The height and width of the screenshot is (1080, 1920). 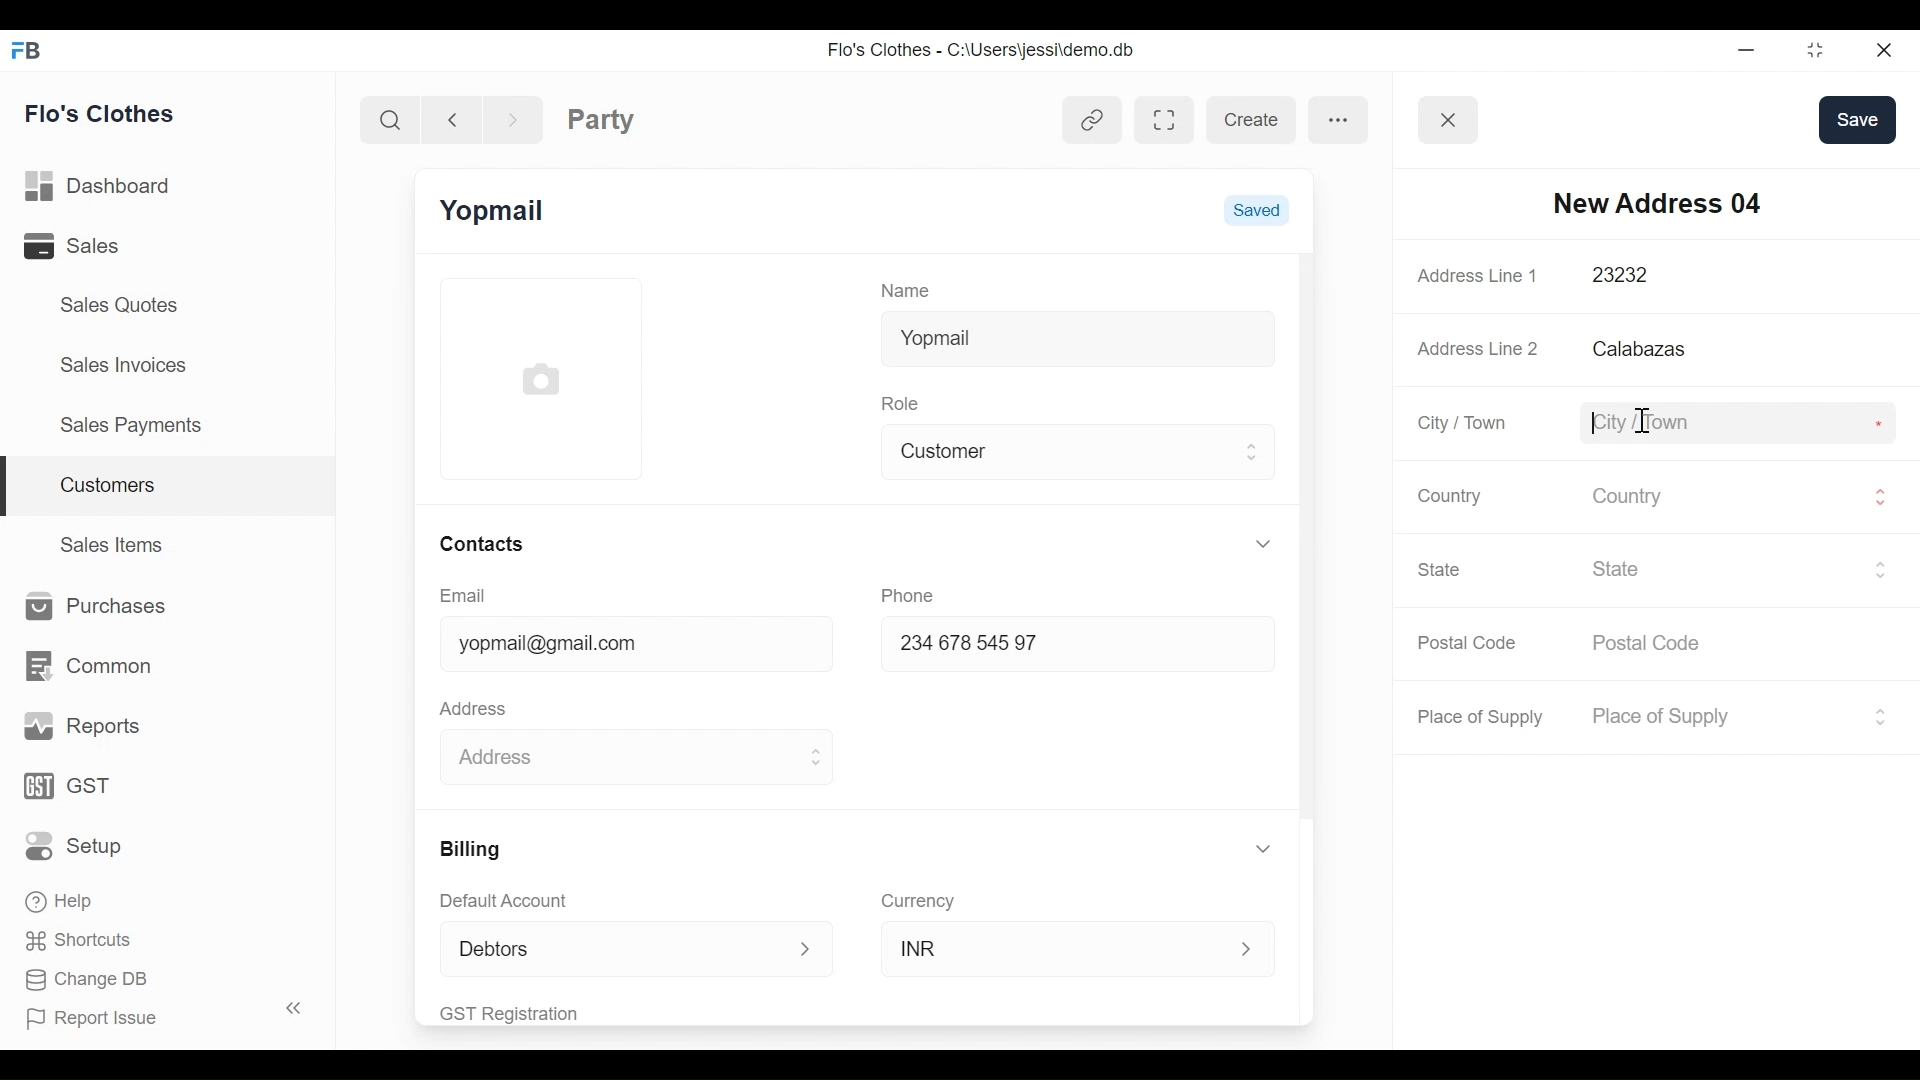 What do you see at coordinates (604, 948) in the screenshot?
I see `Debtors` at bounding box center [604, 948].